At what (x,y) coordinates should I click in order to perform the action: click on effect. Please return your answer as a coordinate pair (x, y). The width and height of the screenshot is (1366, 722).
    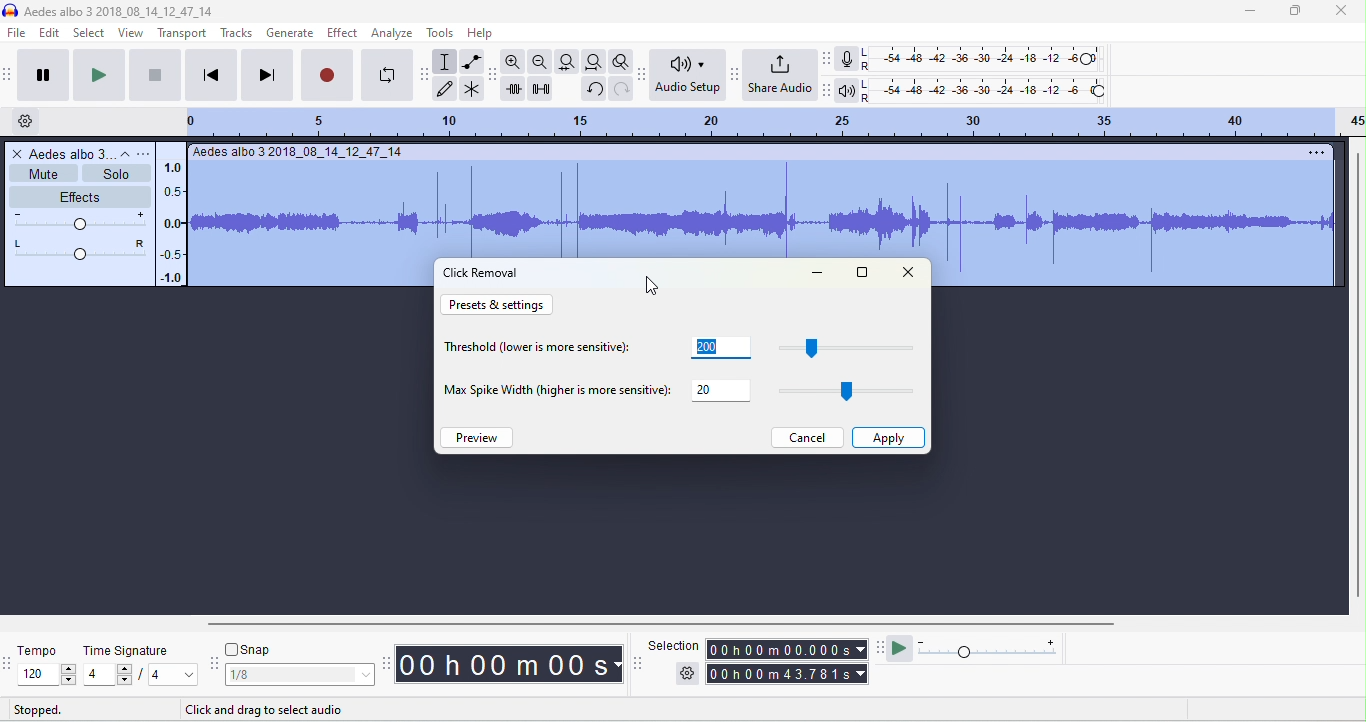
    Looking at the image, I should click on (342, 34).